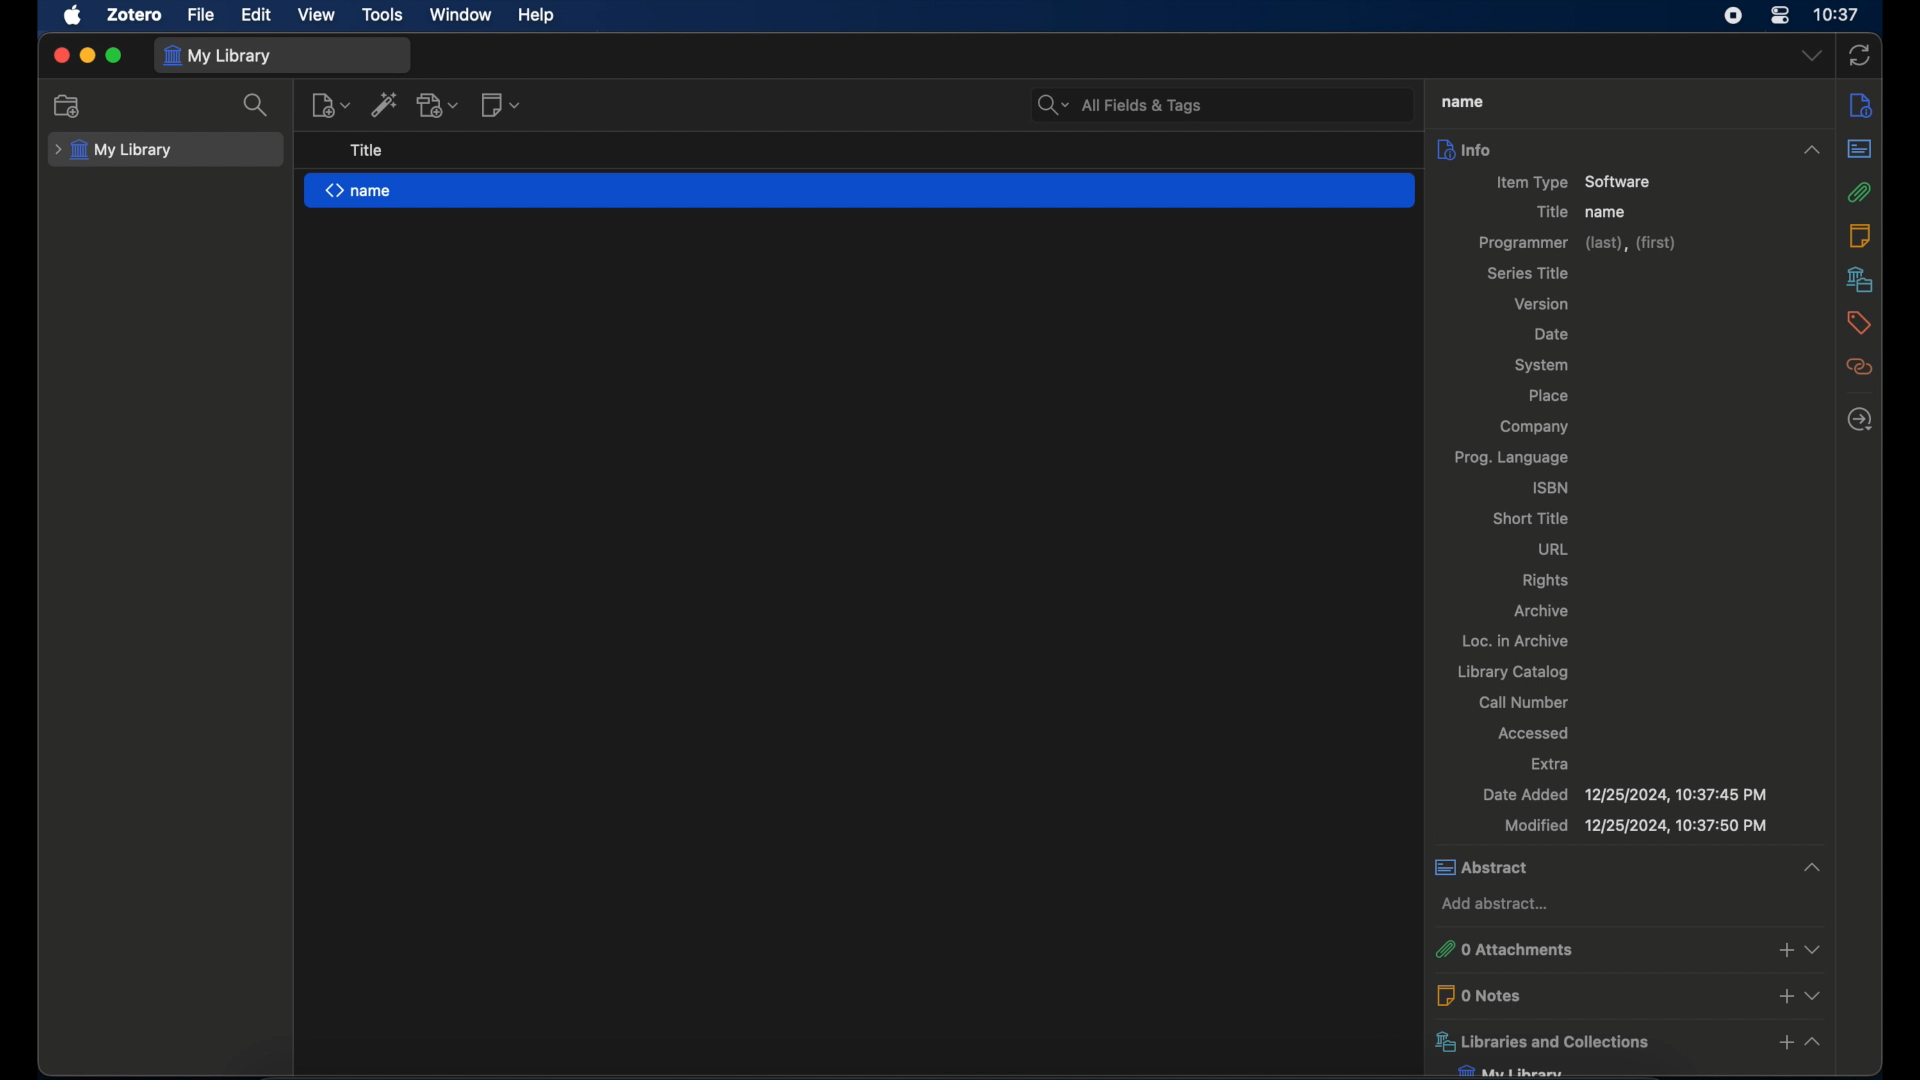 The width and height of the screenshot is (1920, 1080). What do you see at coordinates (1782, 997) in the screenshot?
I see `add notes` at bounding box center [1782, 997].